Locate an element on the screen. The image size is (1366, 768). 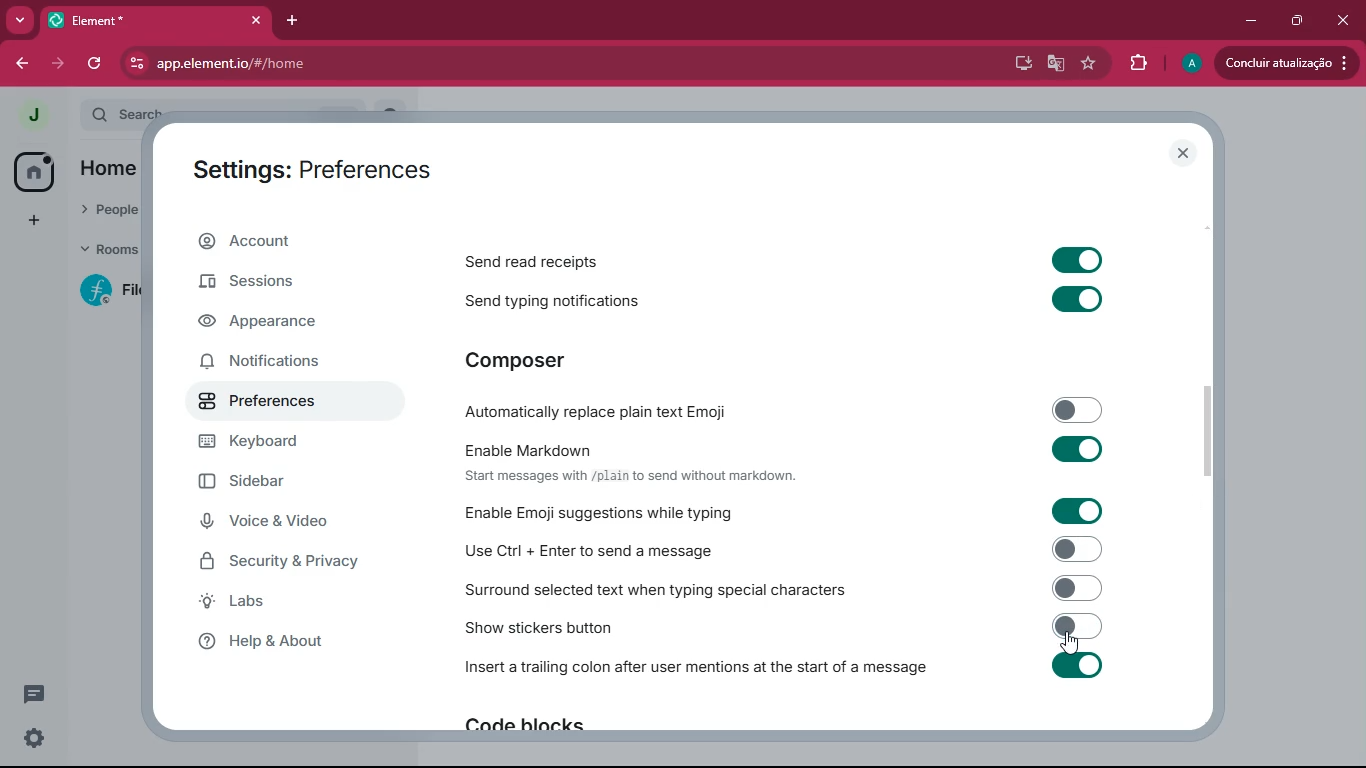
close is located at coordinates (1182, 155).